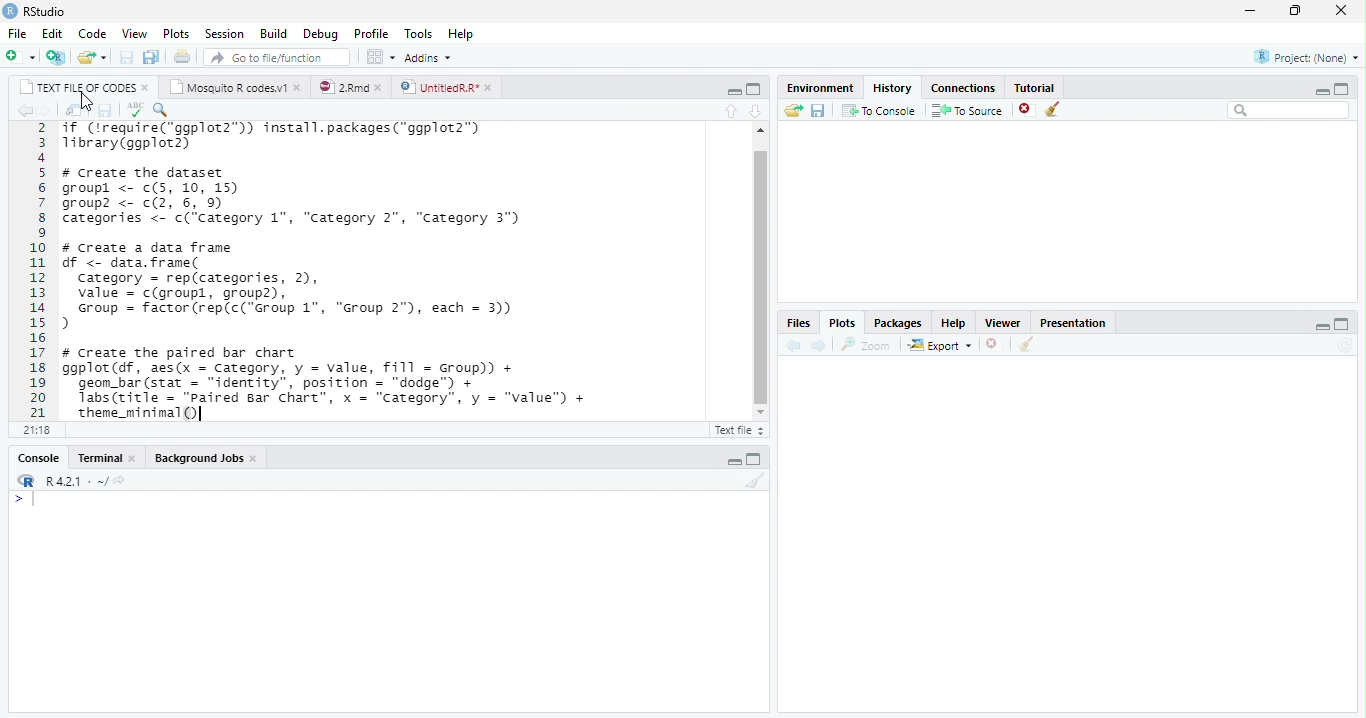  Describe the element at coordinates (1021, 110) in the screenshot. I see `remove selected history` at that location.